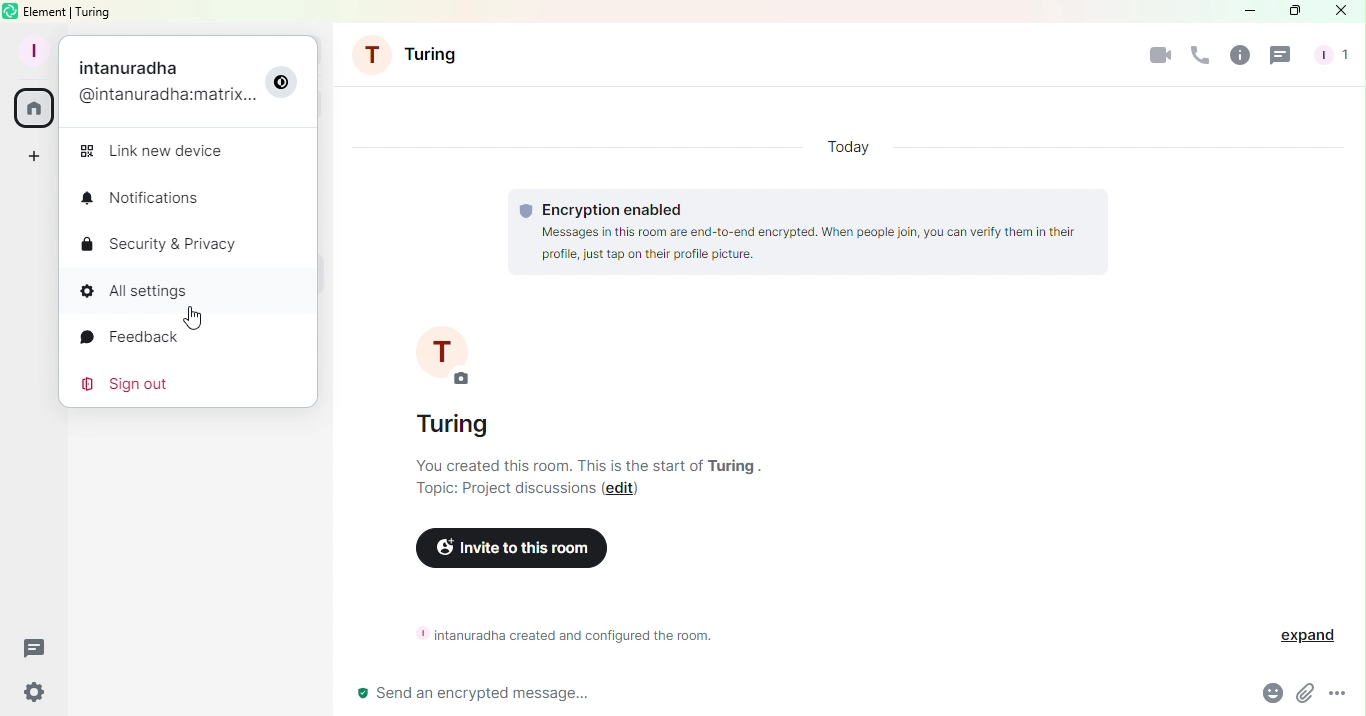 The height and width of the screenshot is (716, 1366). I want to click on Sign out, so click(121, 383).